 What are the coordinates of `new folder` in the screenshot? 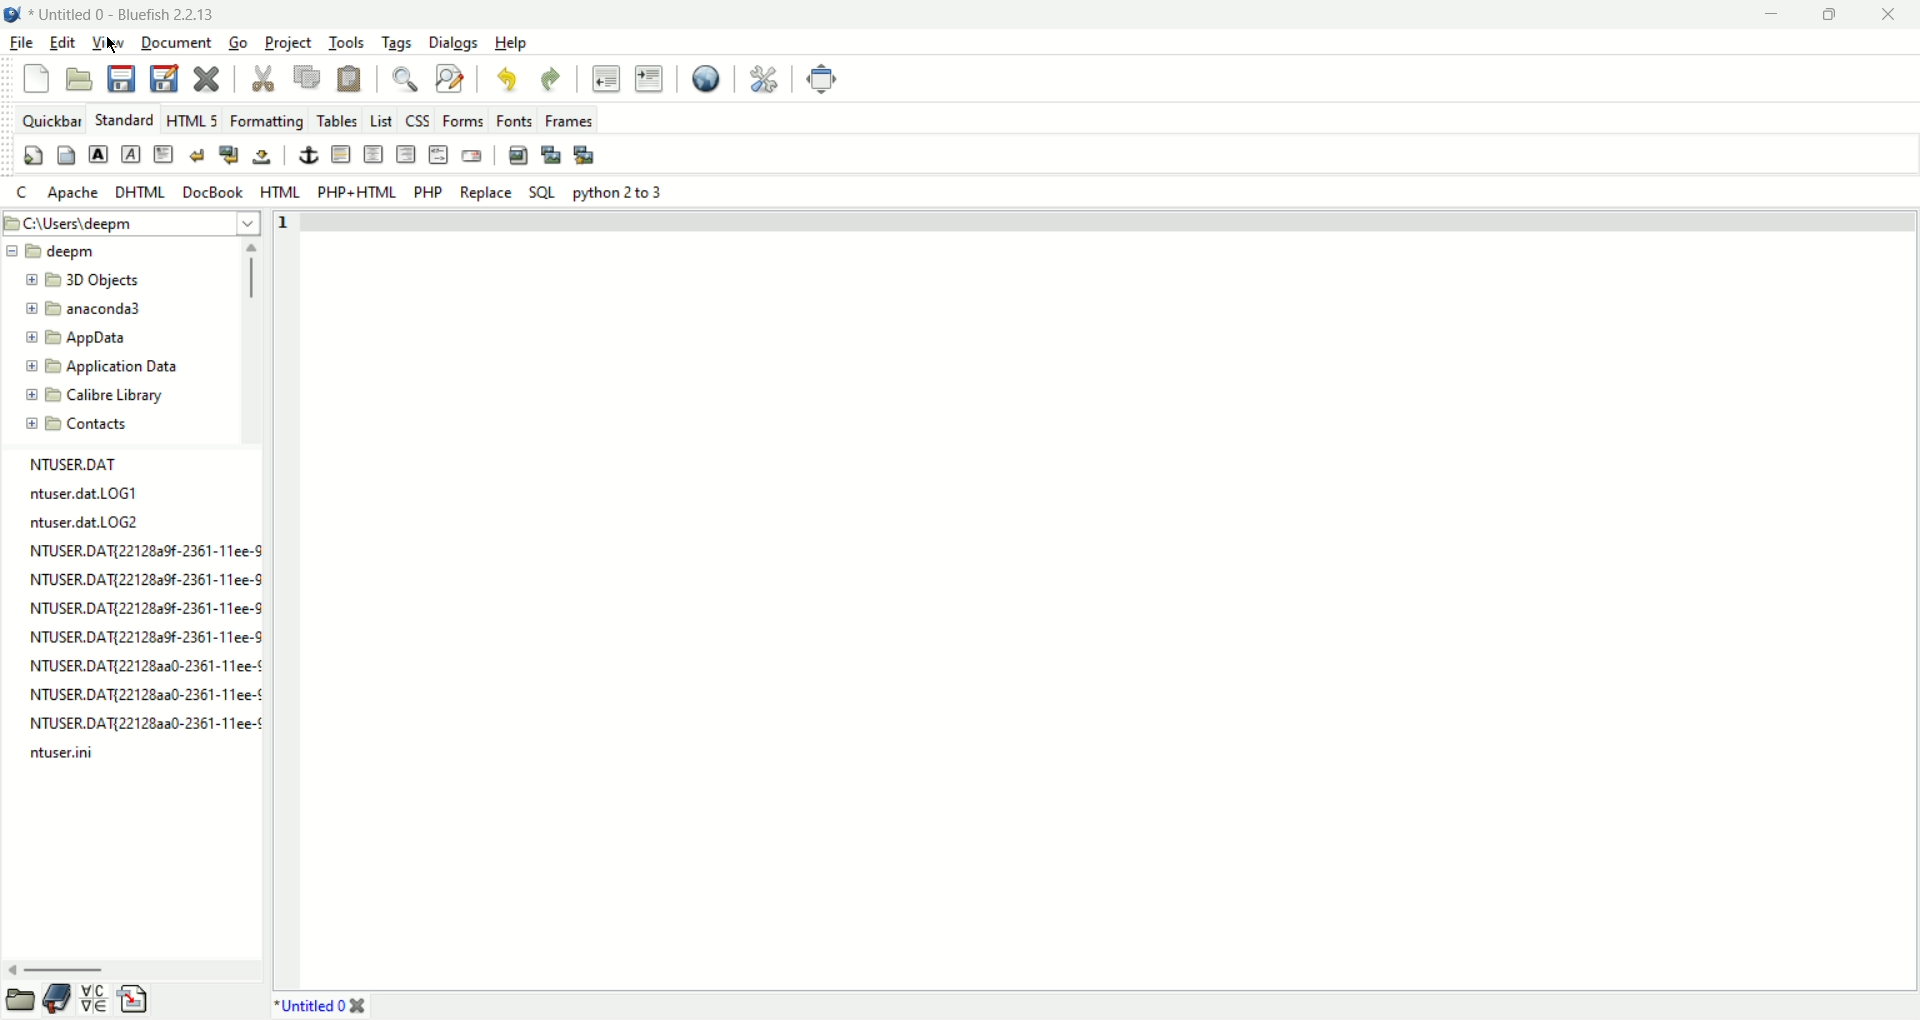 It's located at (126, 367).